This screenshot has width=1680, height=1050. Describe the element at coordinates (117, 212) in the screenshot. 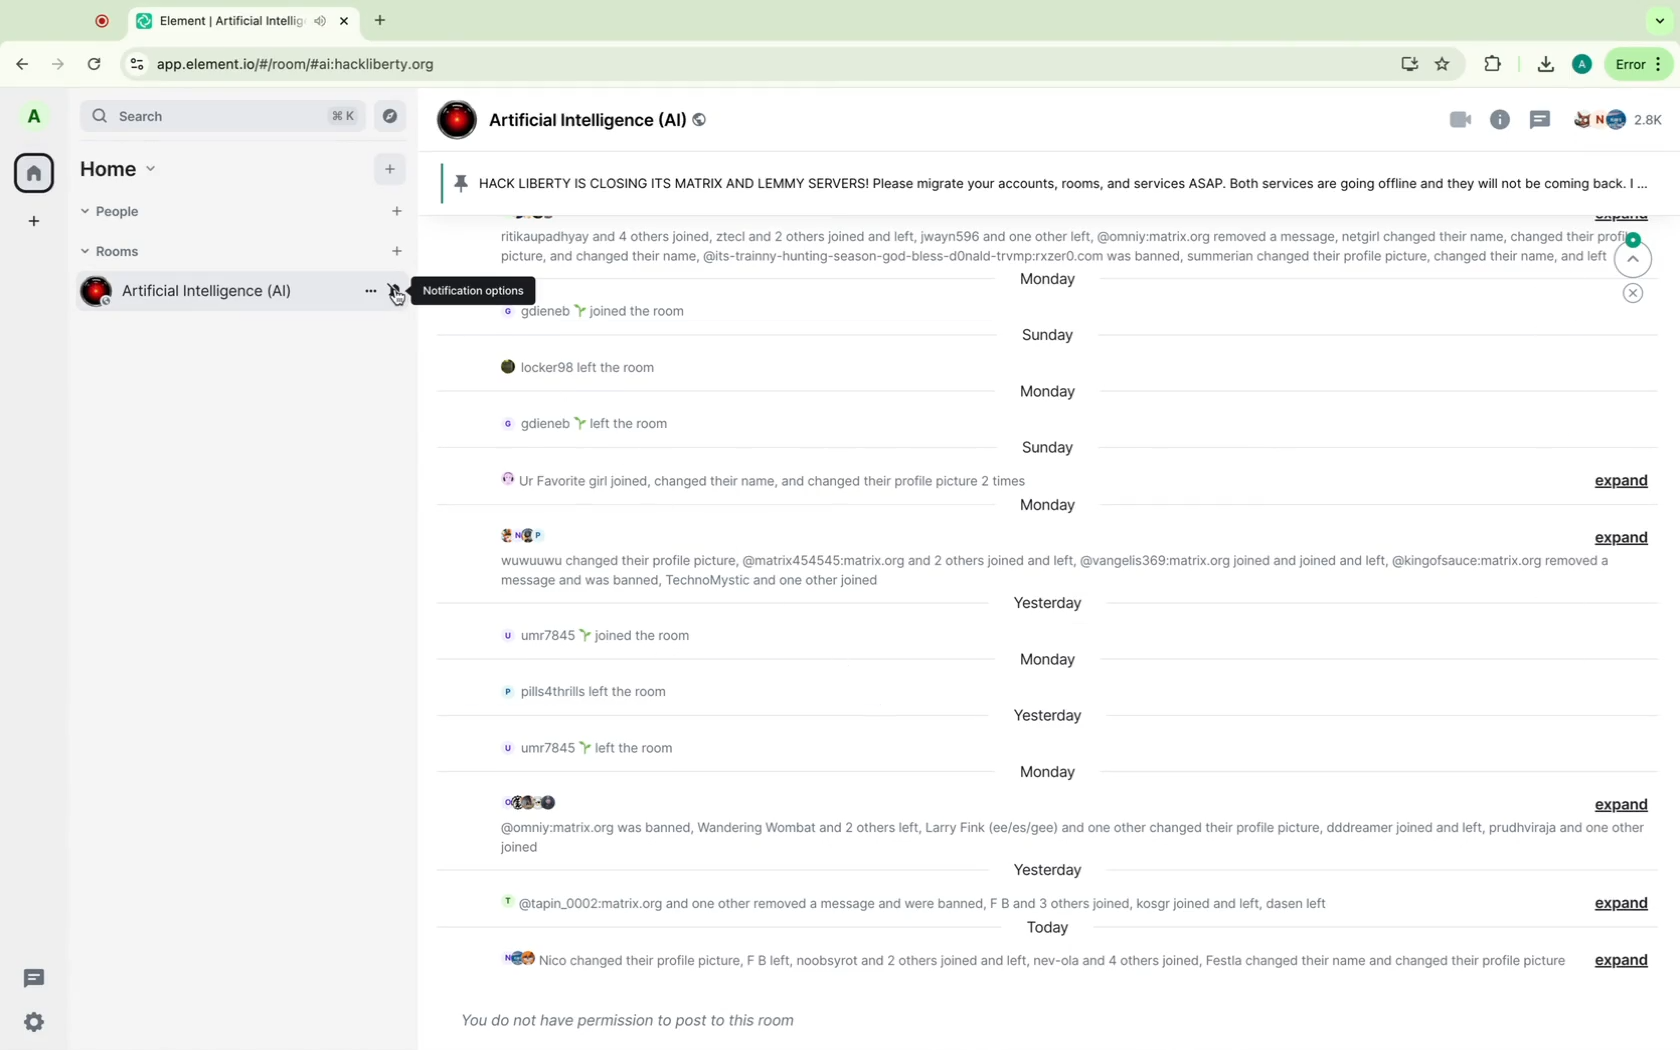

I see `people` at that location.